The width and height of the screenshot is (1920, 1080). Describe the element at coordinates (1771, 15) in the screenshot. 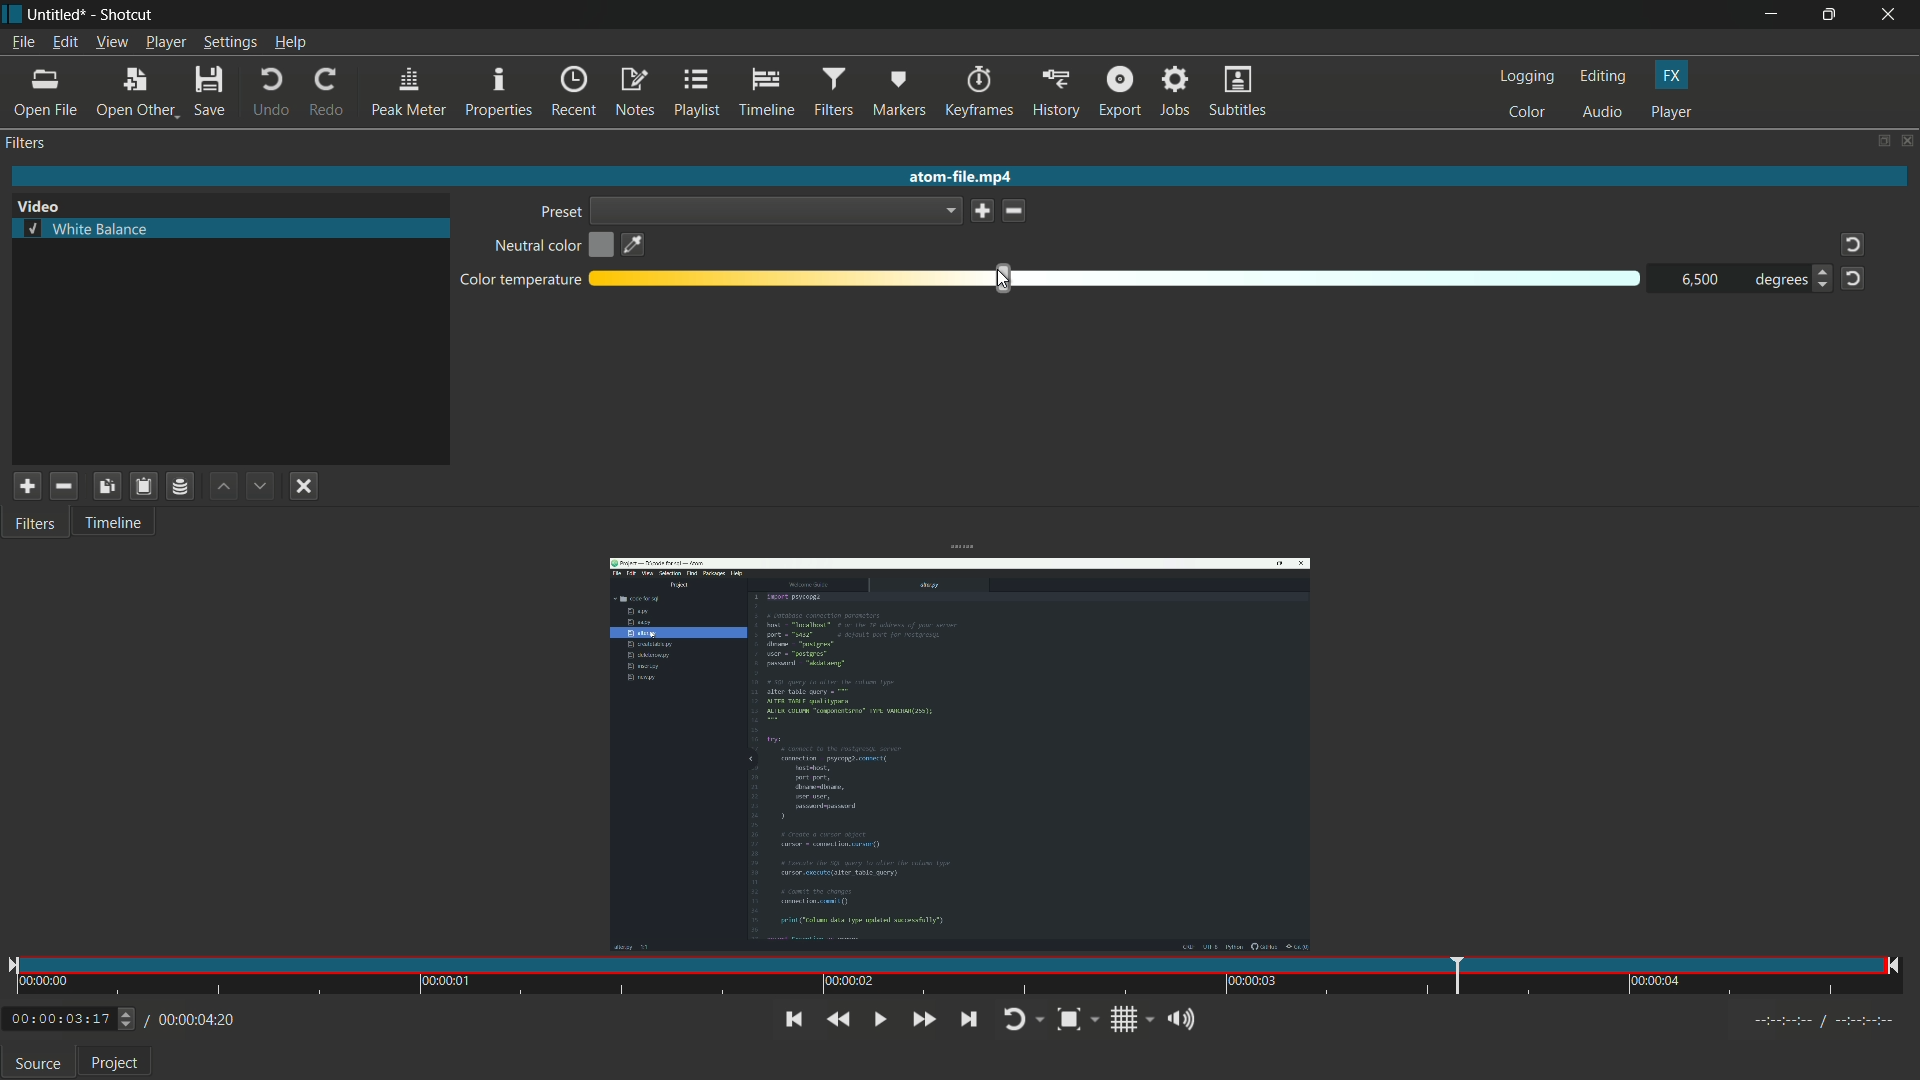

I see `minimize` at that location.